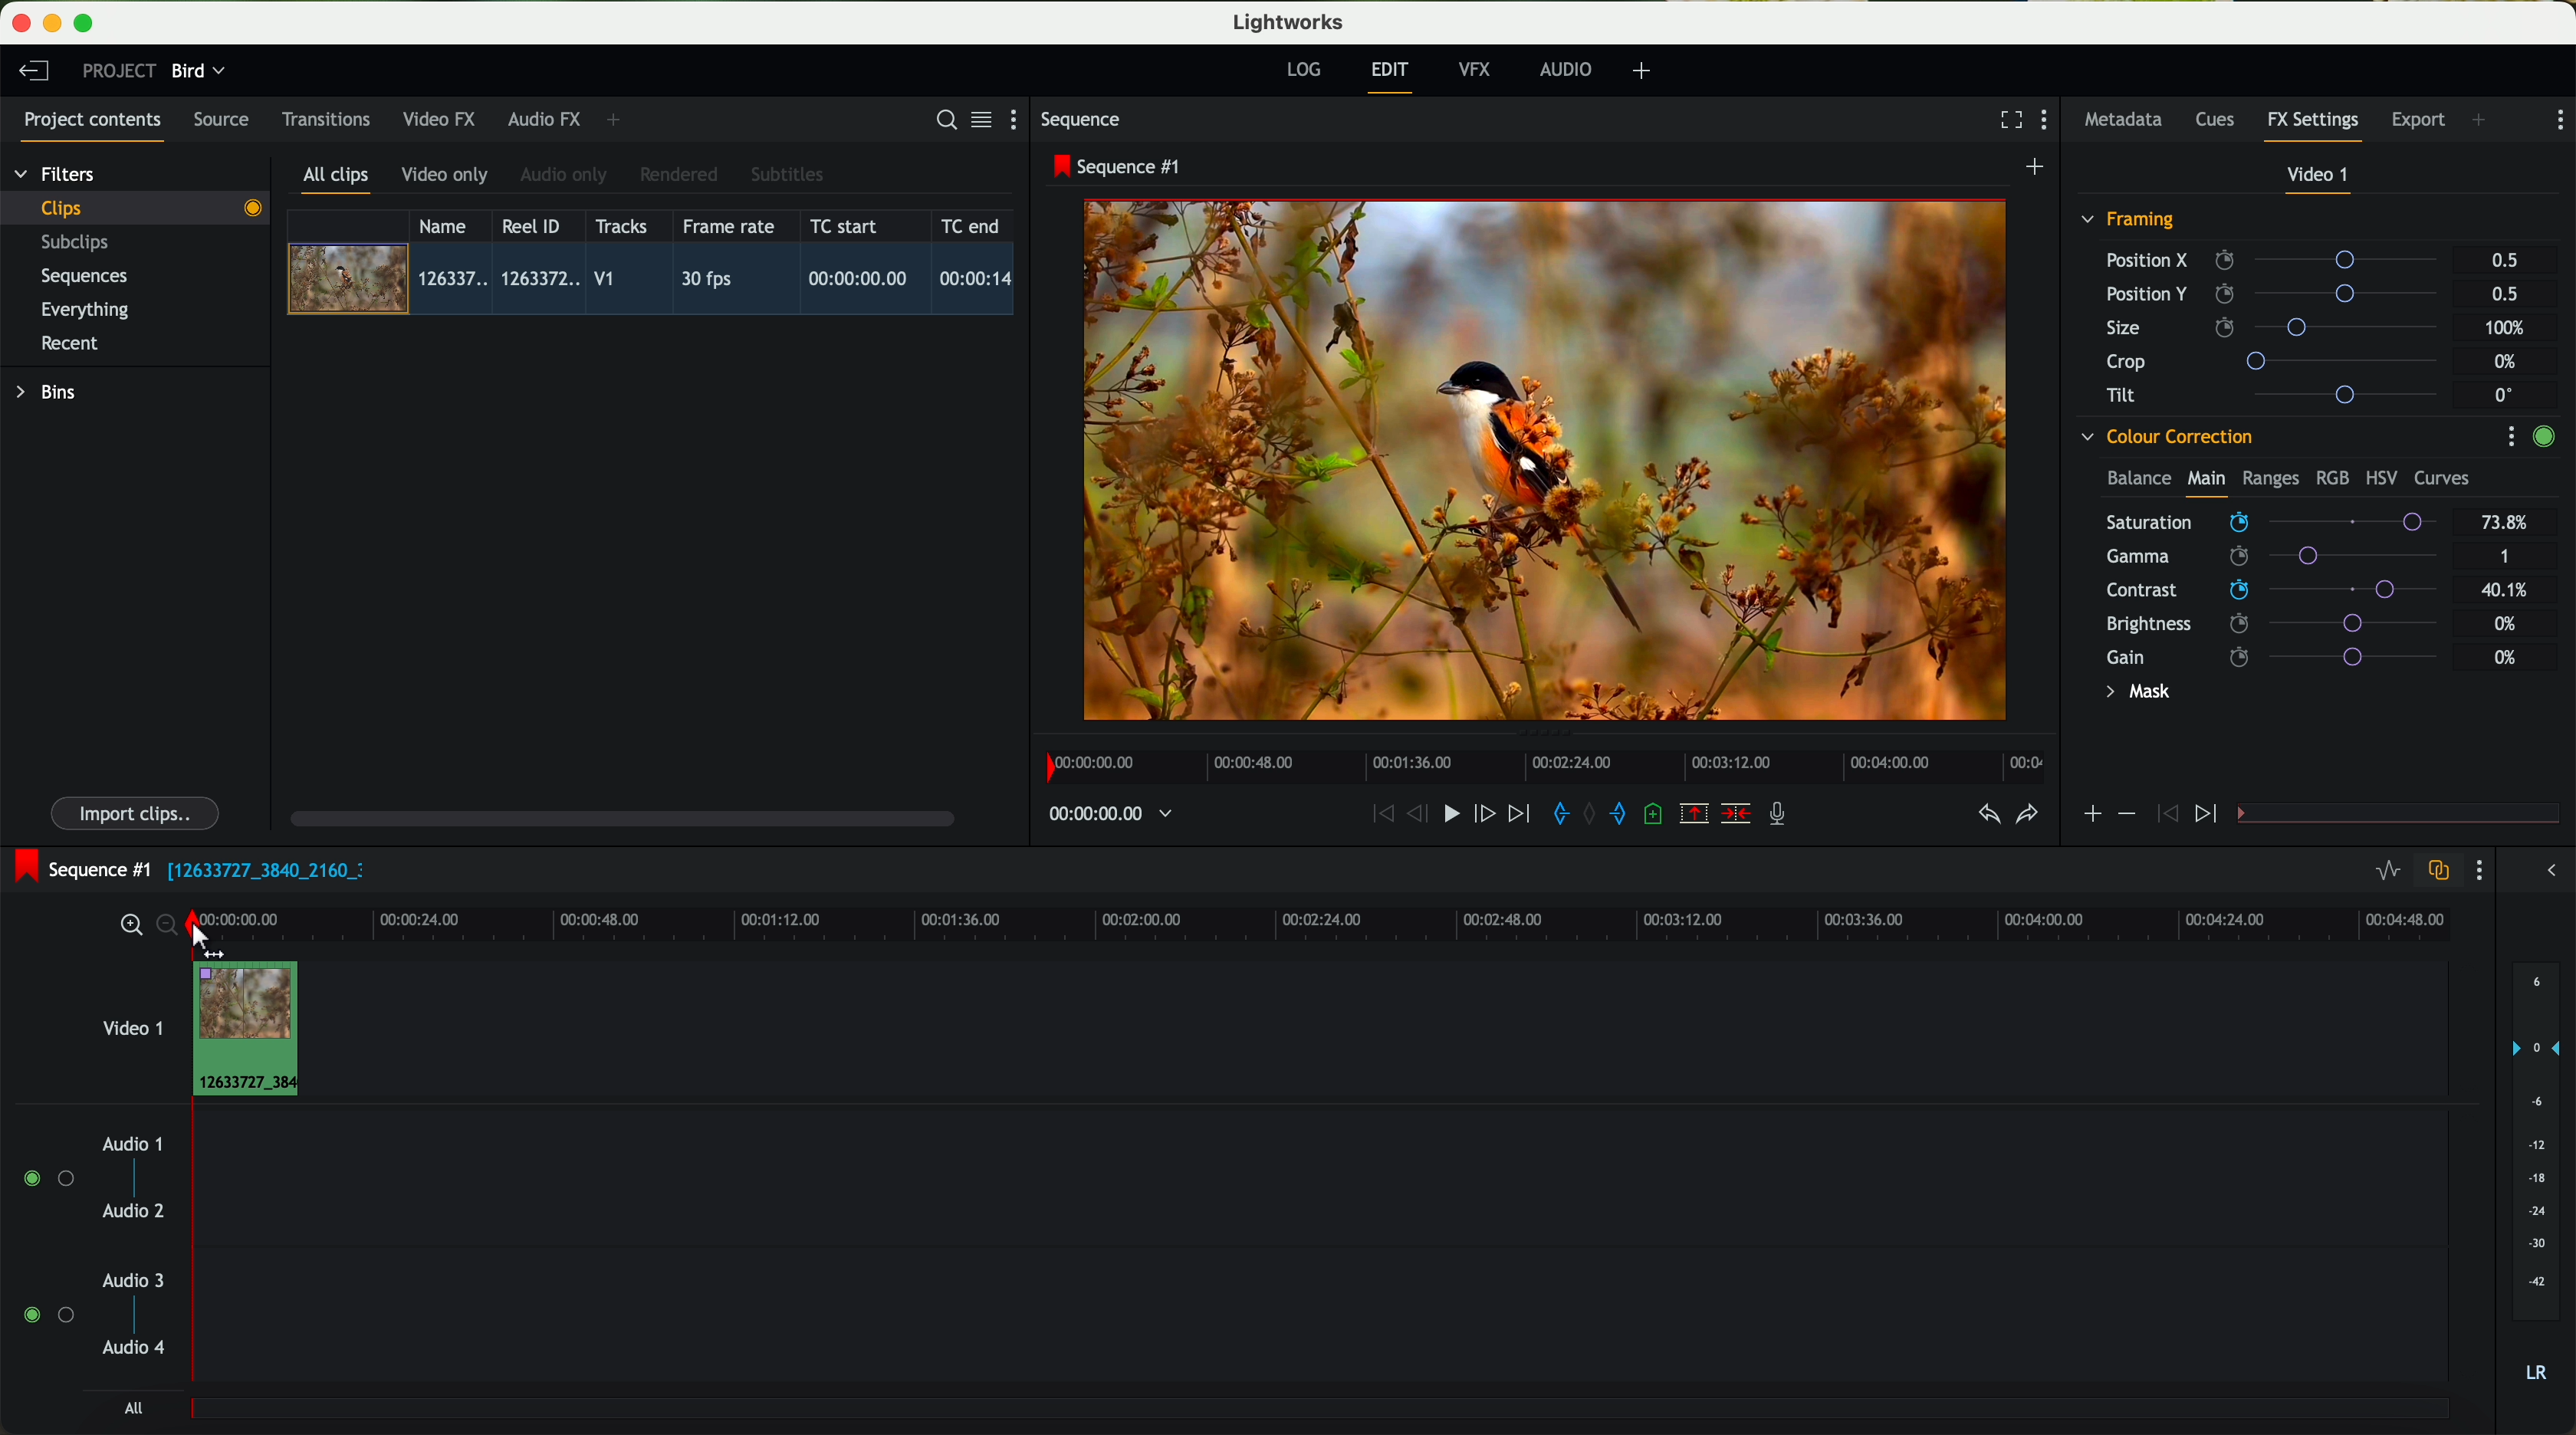 This screenshot has height=1435, width=2576. Describe the element at coordinates (1696, 814) in the screenshot. I see `remove the marked section` at that location.